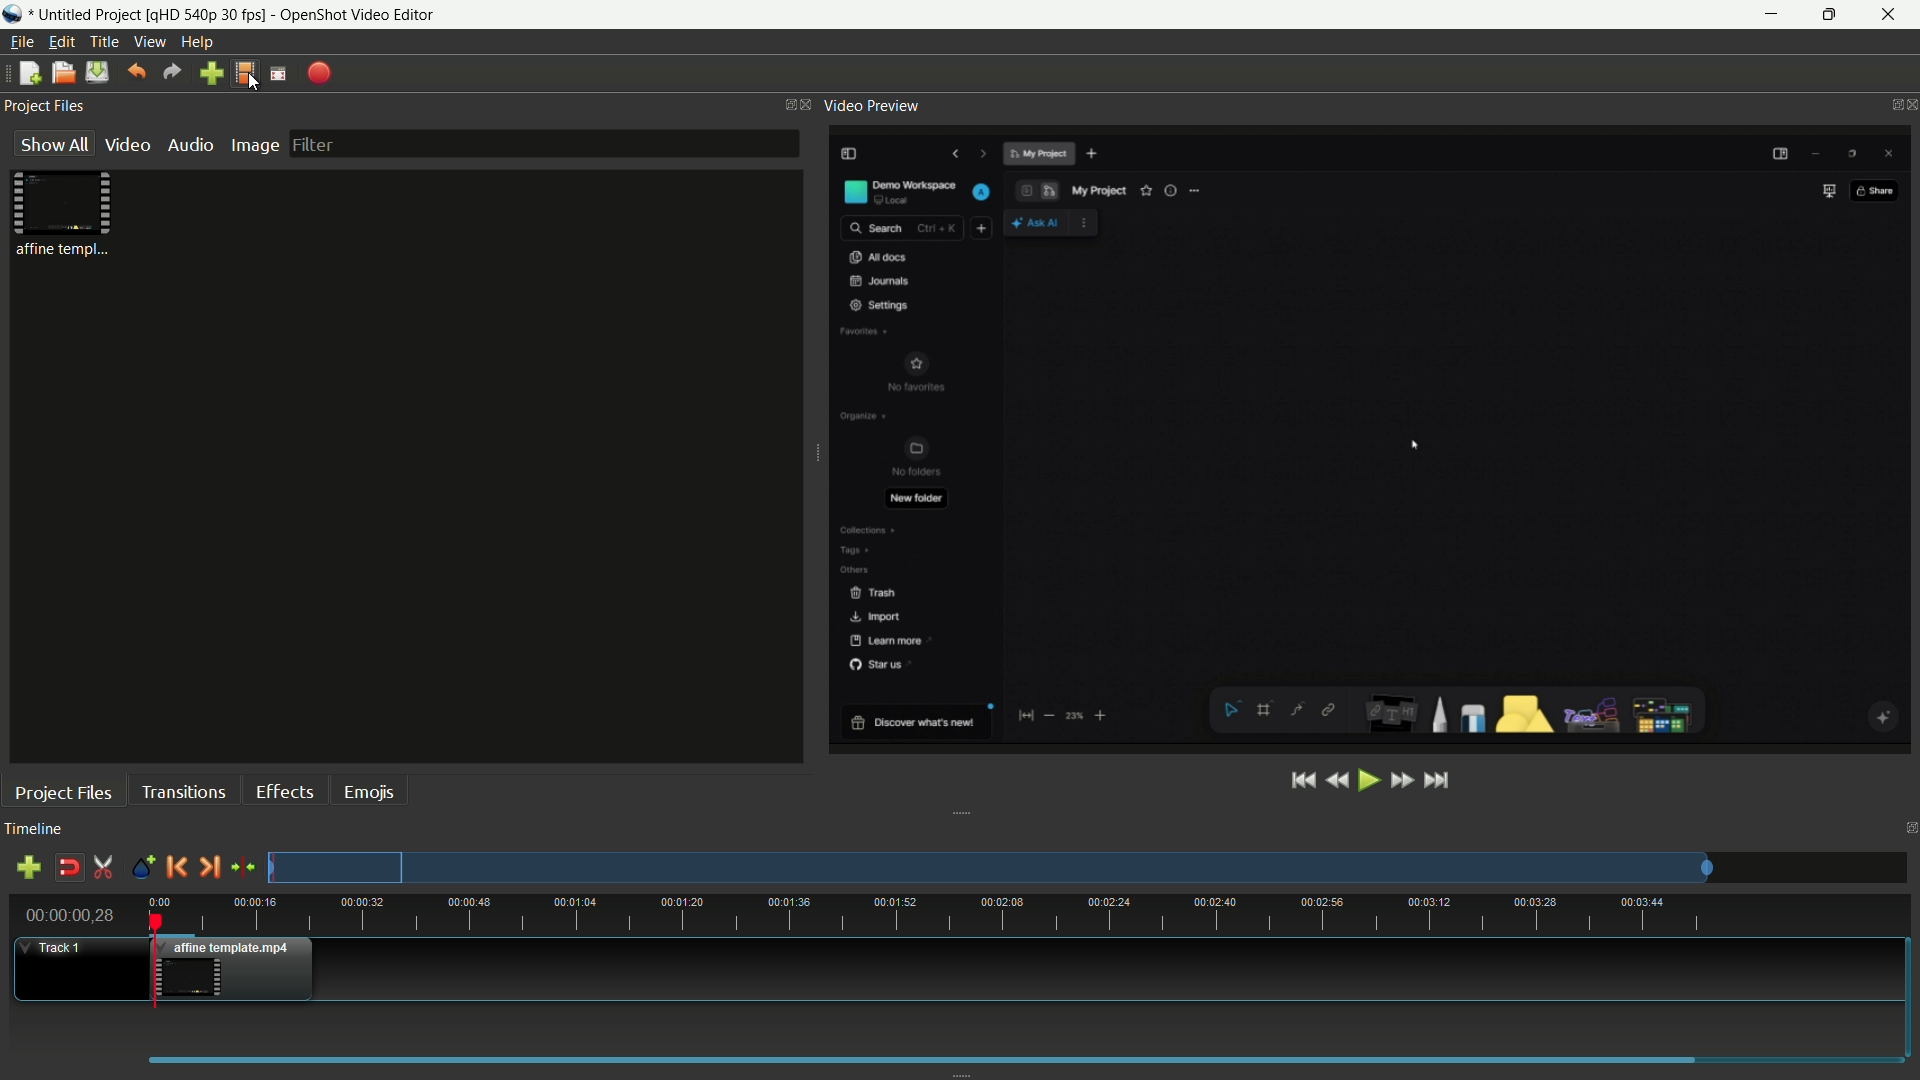 The height and width of the screenshot is (1080, 1920). Describe the element at coordinates (135, 72) in the screenshot. I see `undo` at that location.